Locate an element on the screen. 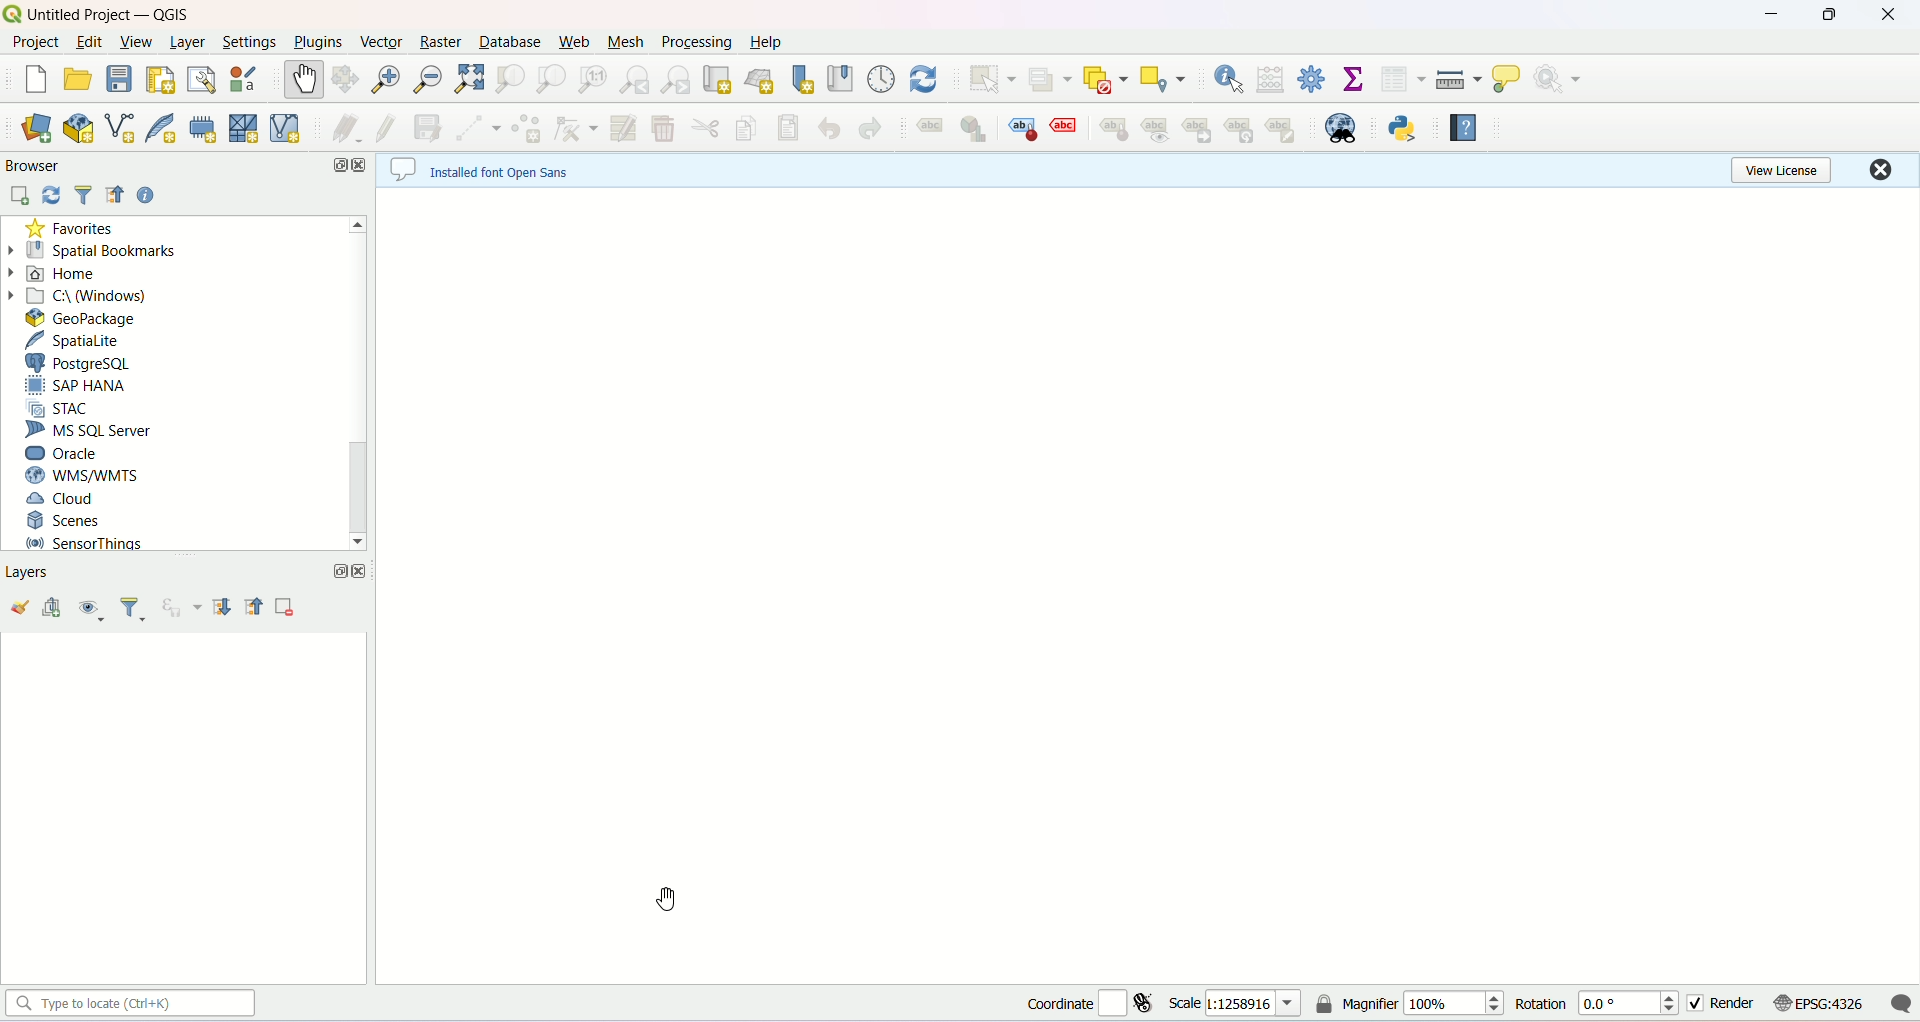 This screenshot has width=1920, height=1022. select features by area is located at coordinates (993, 79).